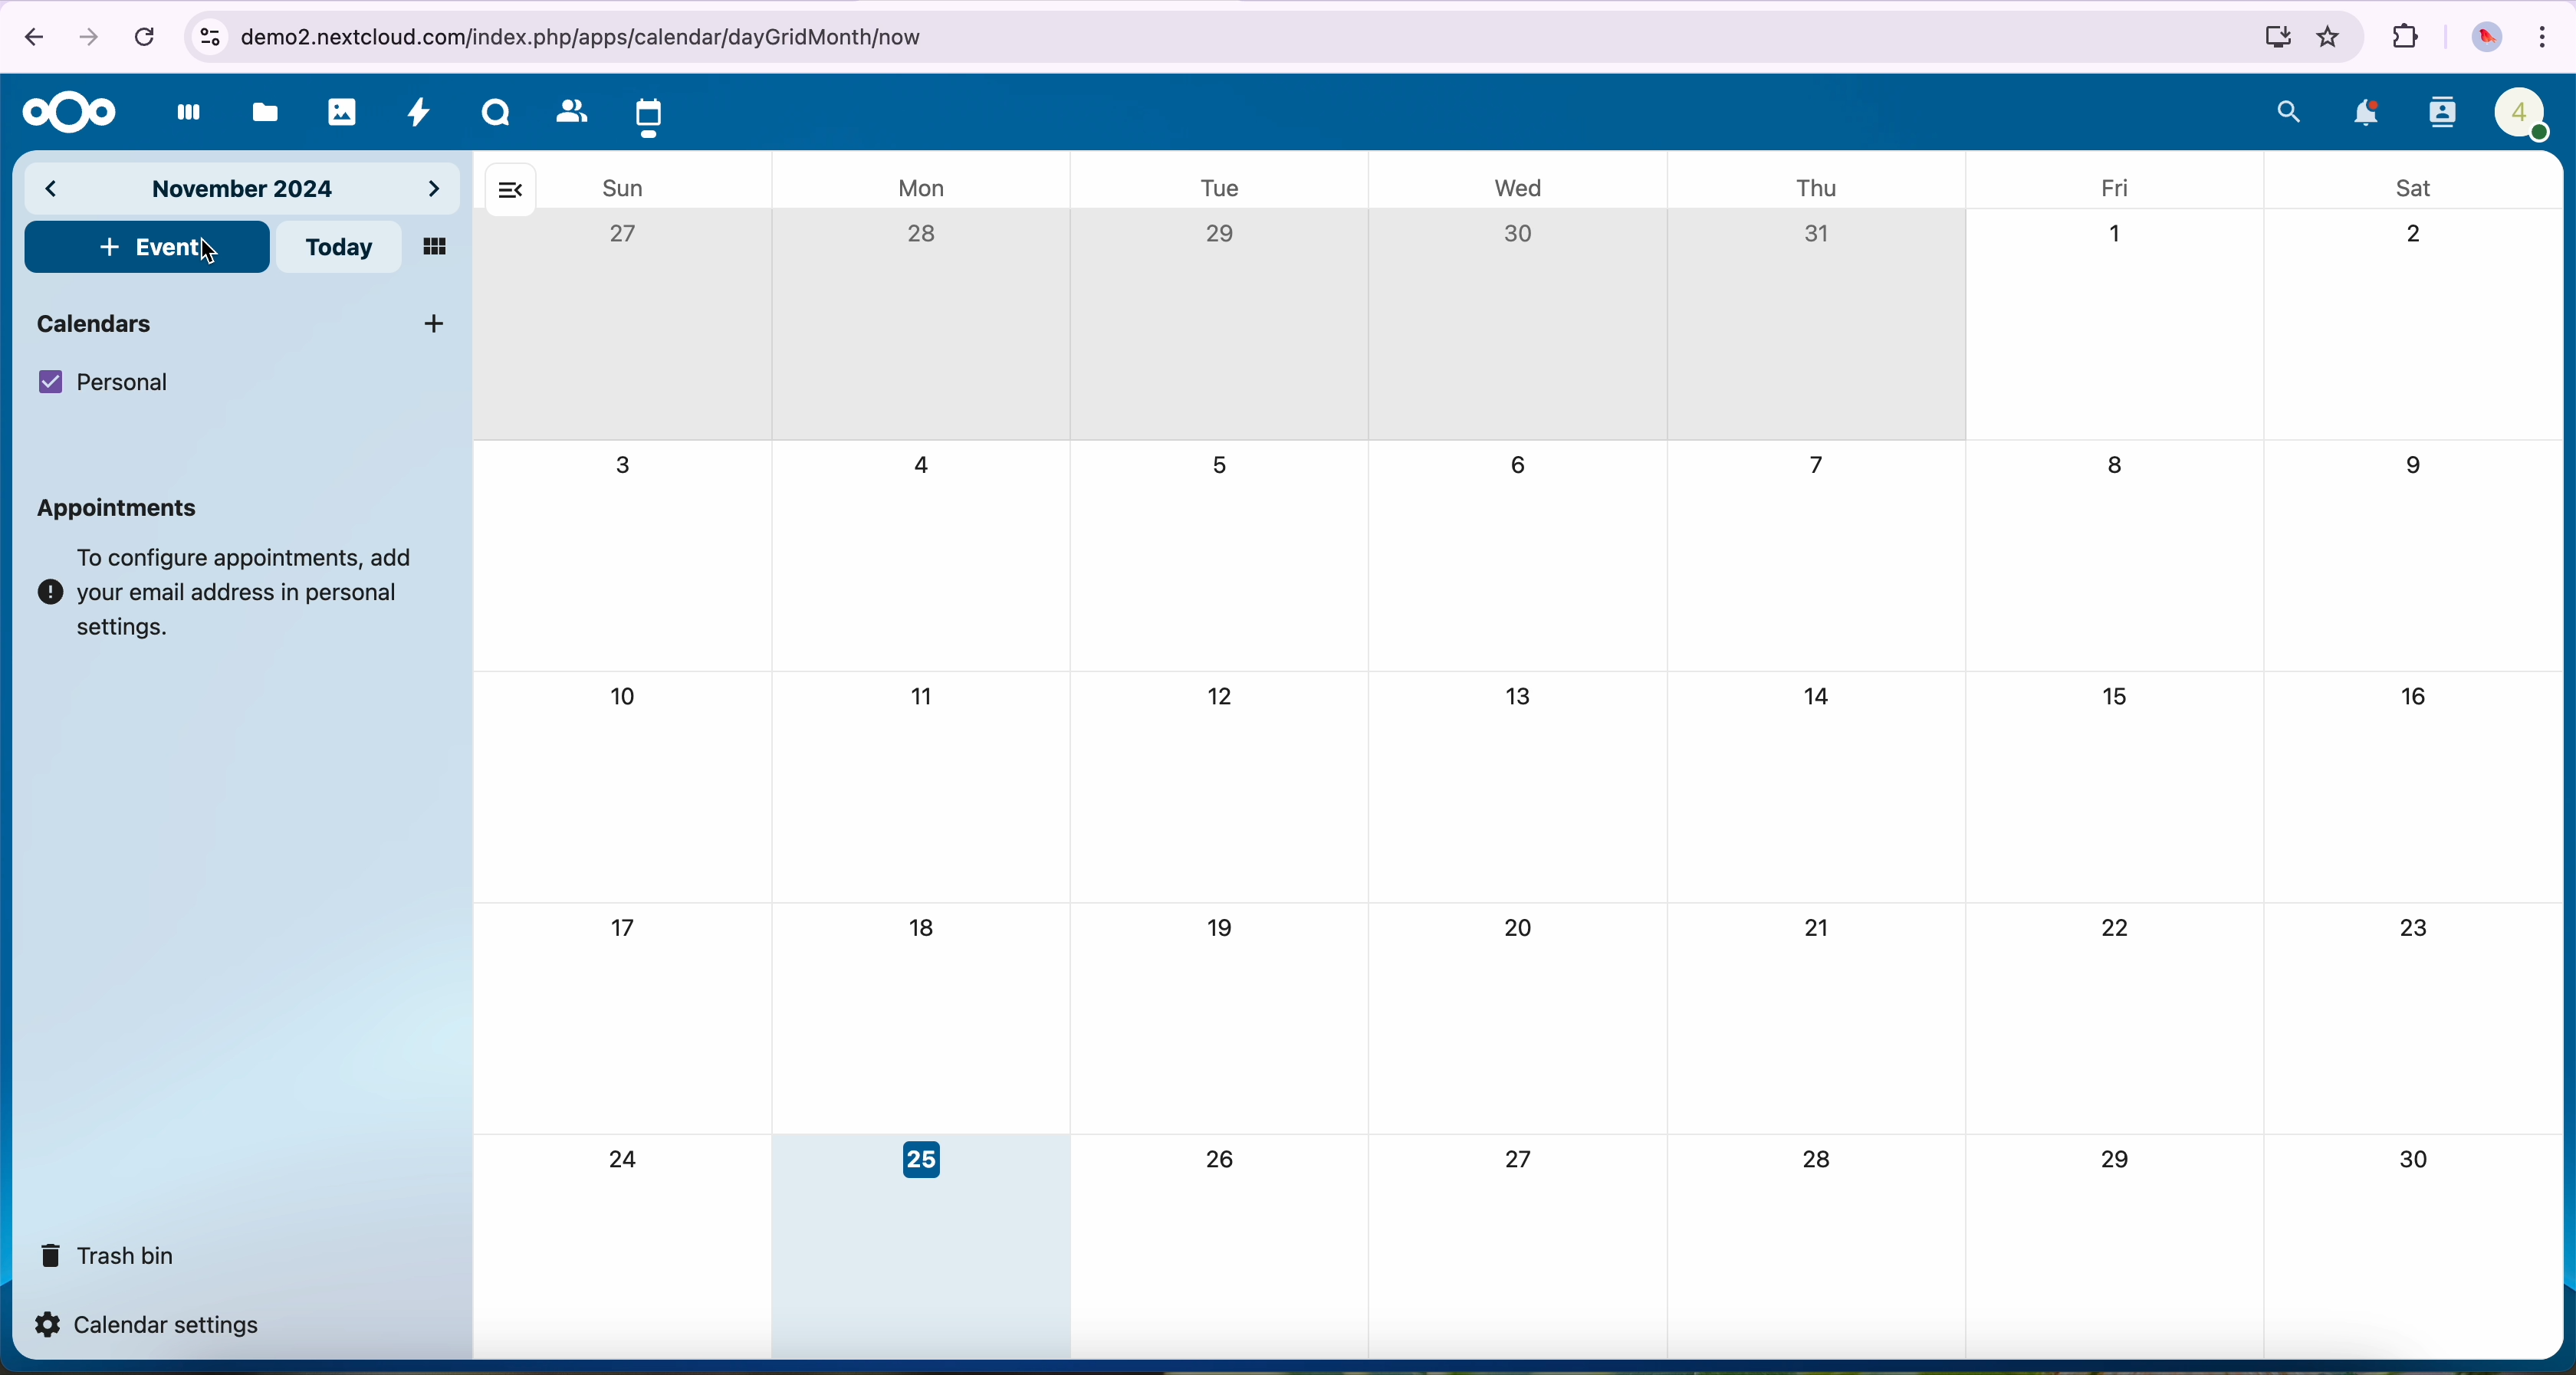 This screenshot has width=2576, height=1375. I want to click on activity, so click(425, 113).